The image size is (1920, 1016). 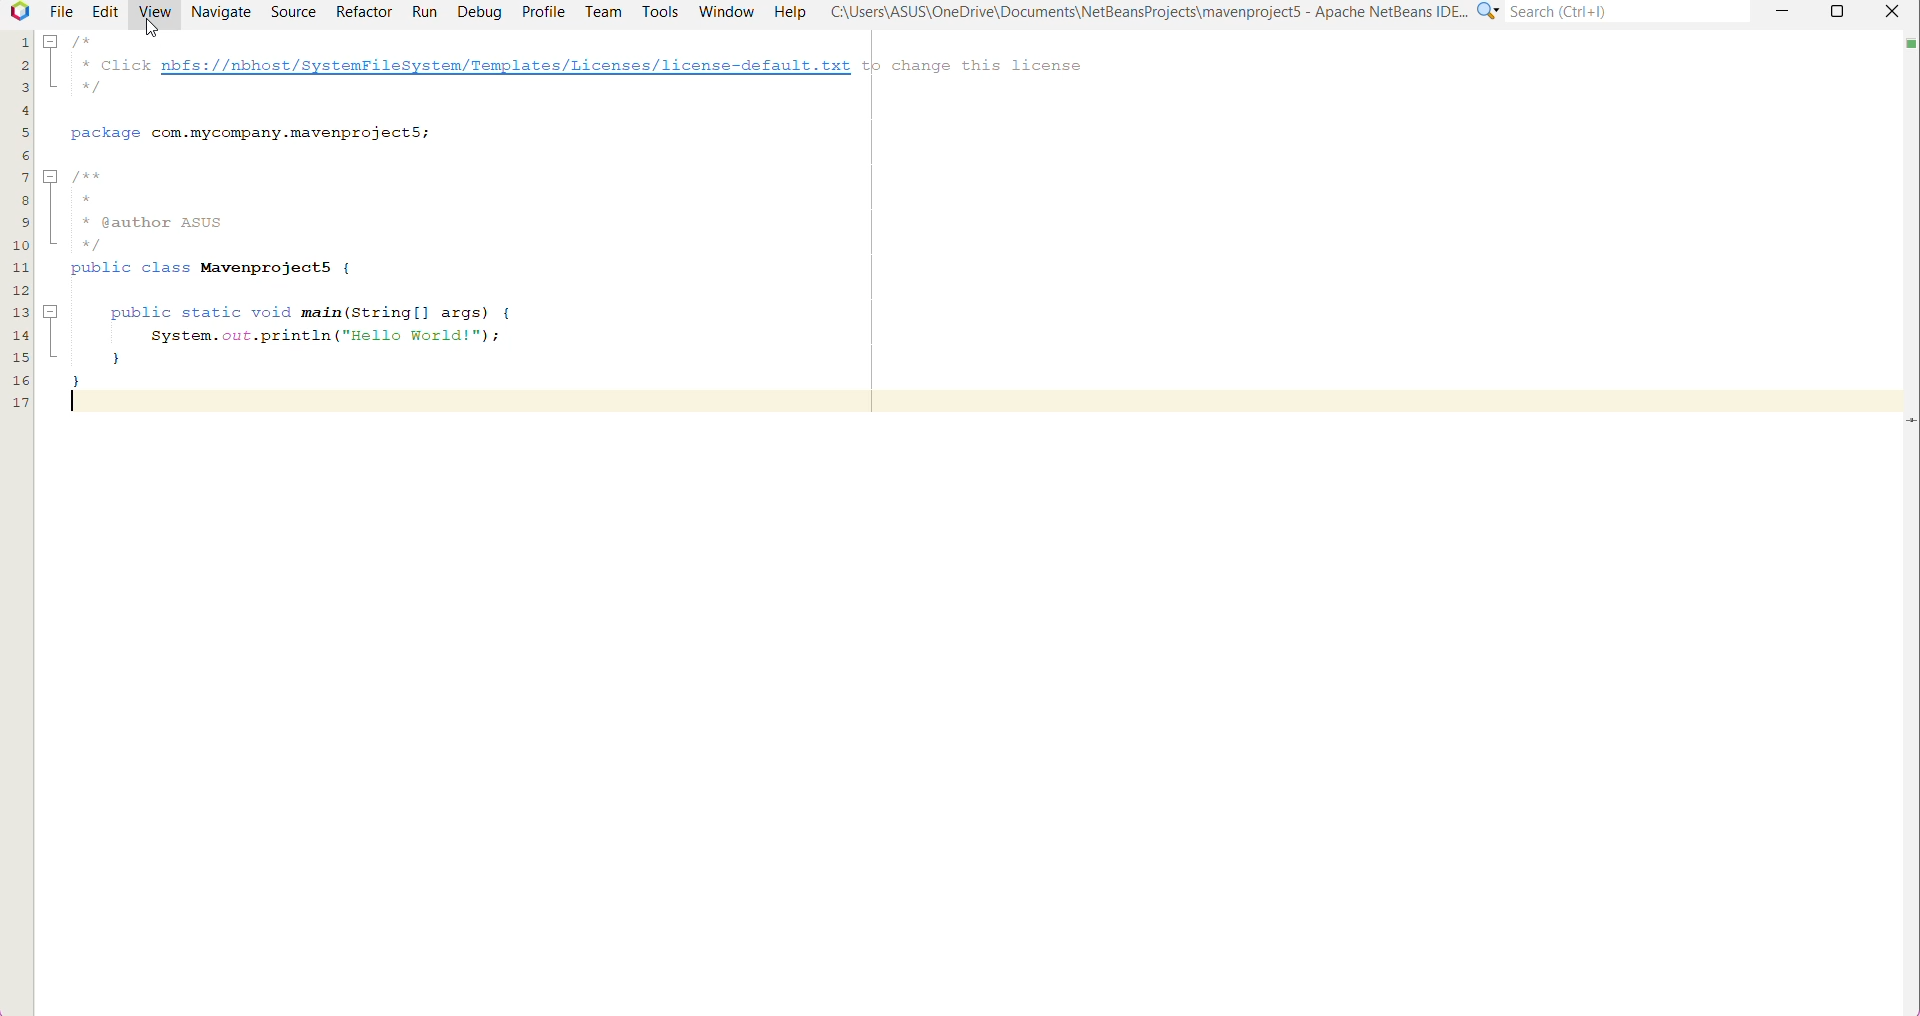 I want to click on Source, so click(x=294, y=13).